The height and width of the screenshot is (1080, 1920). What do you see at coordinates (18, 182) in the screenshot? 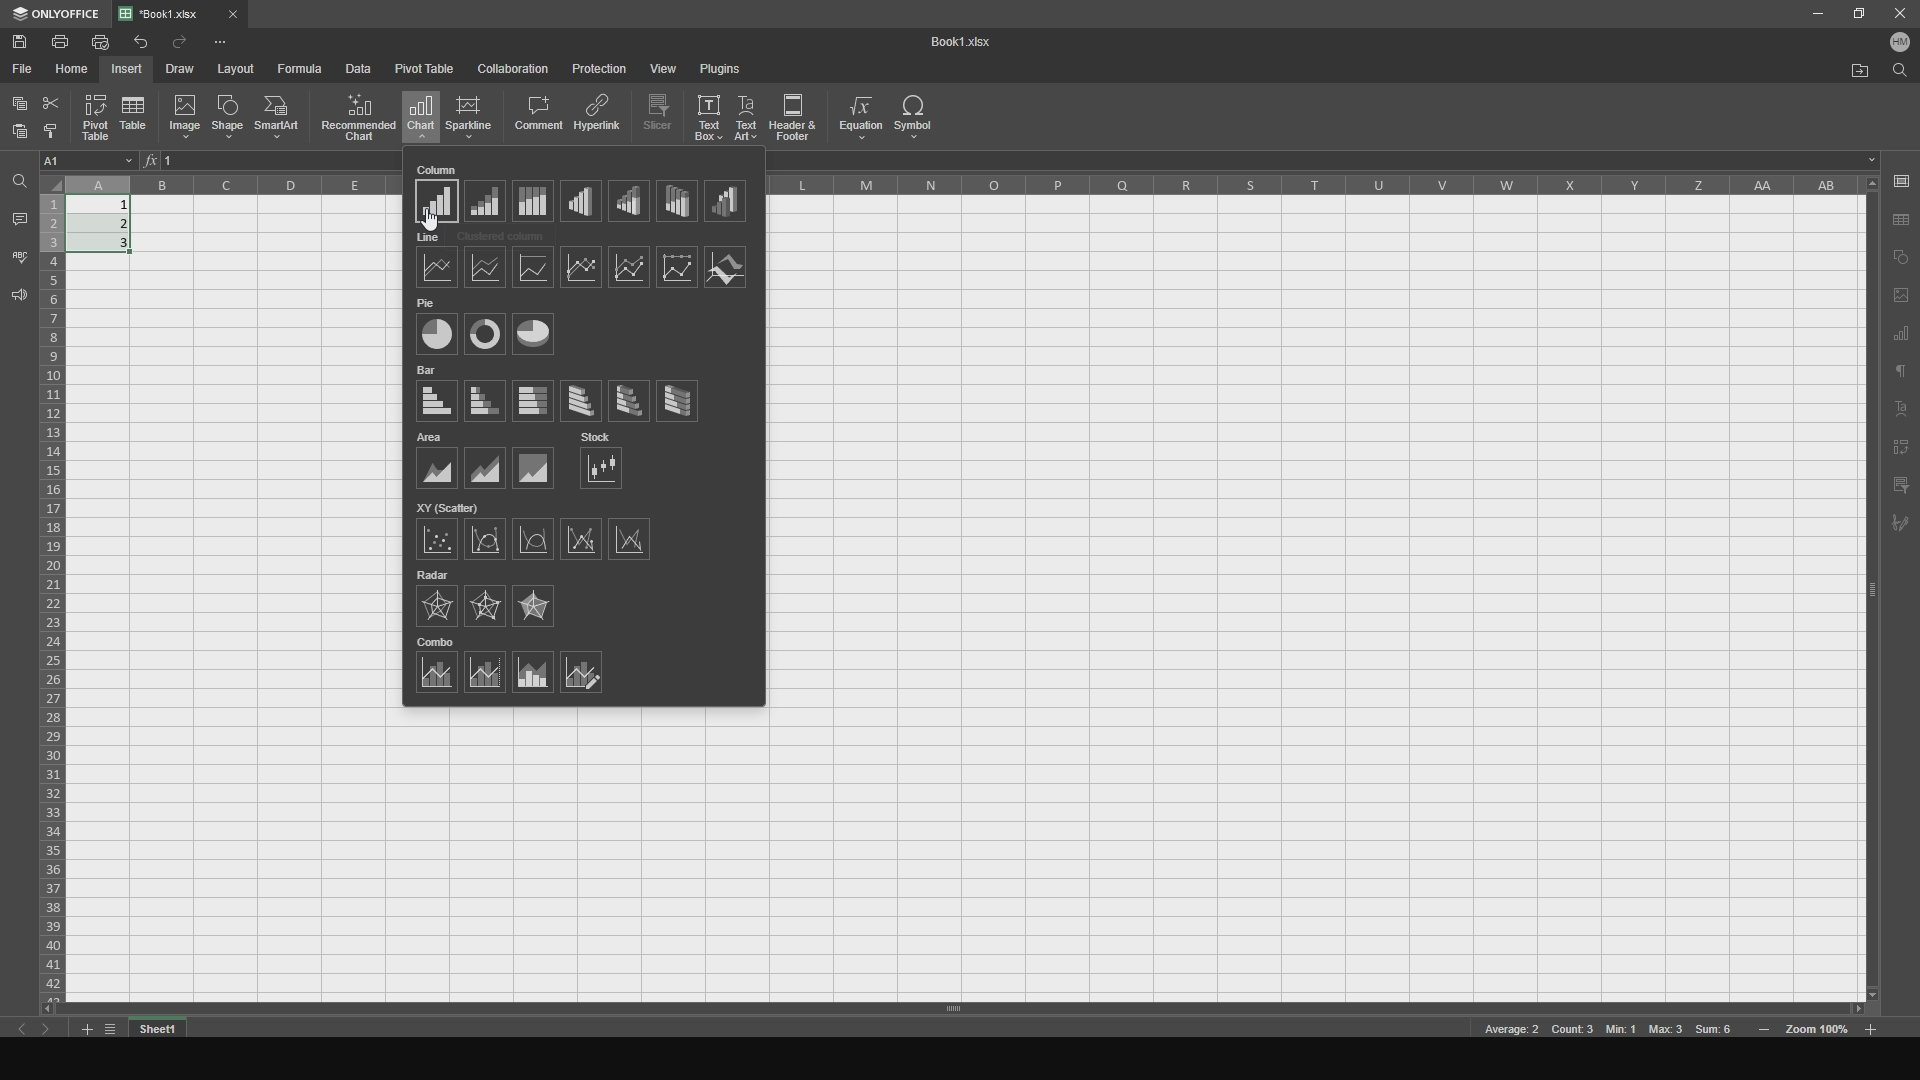
I see `find` at bounding box center [18, 182].